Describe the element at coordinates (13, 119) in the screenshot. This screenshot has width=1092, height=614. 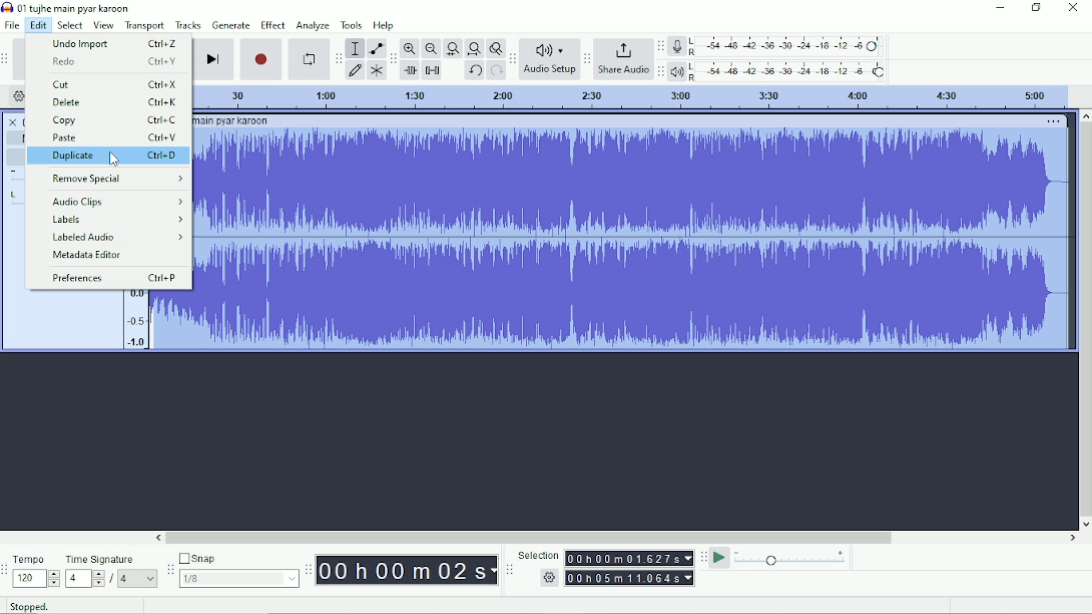
I see `close` at that location.